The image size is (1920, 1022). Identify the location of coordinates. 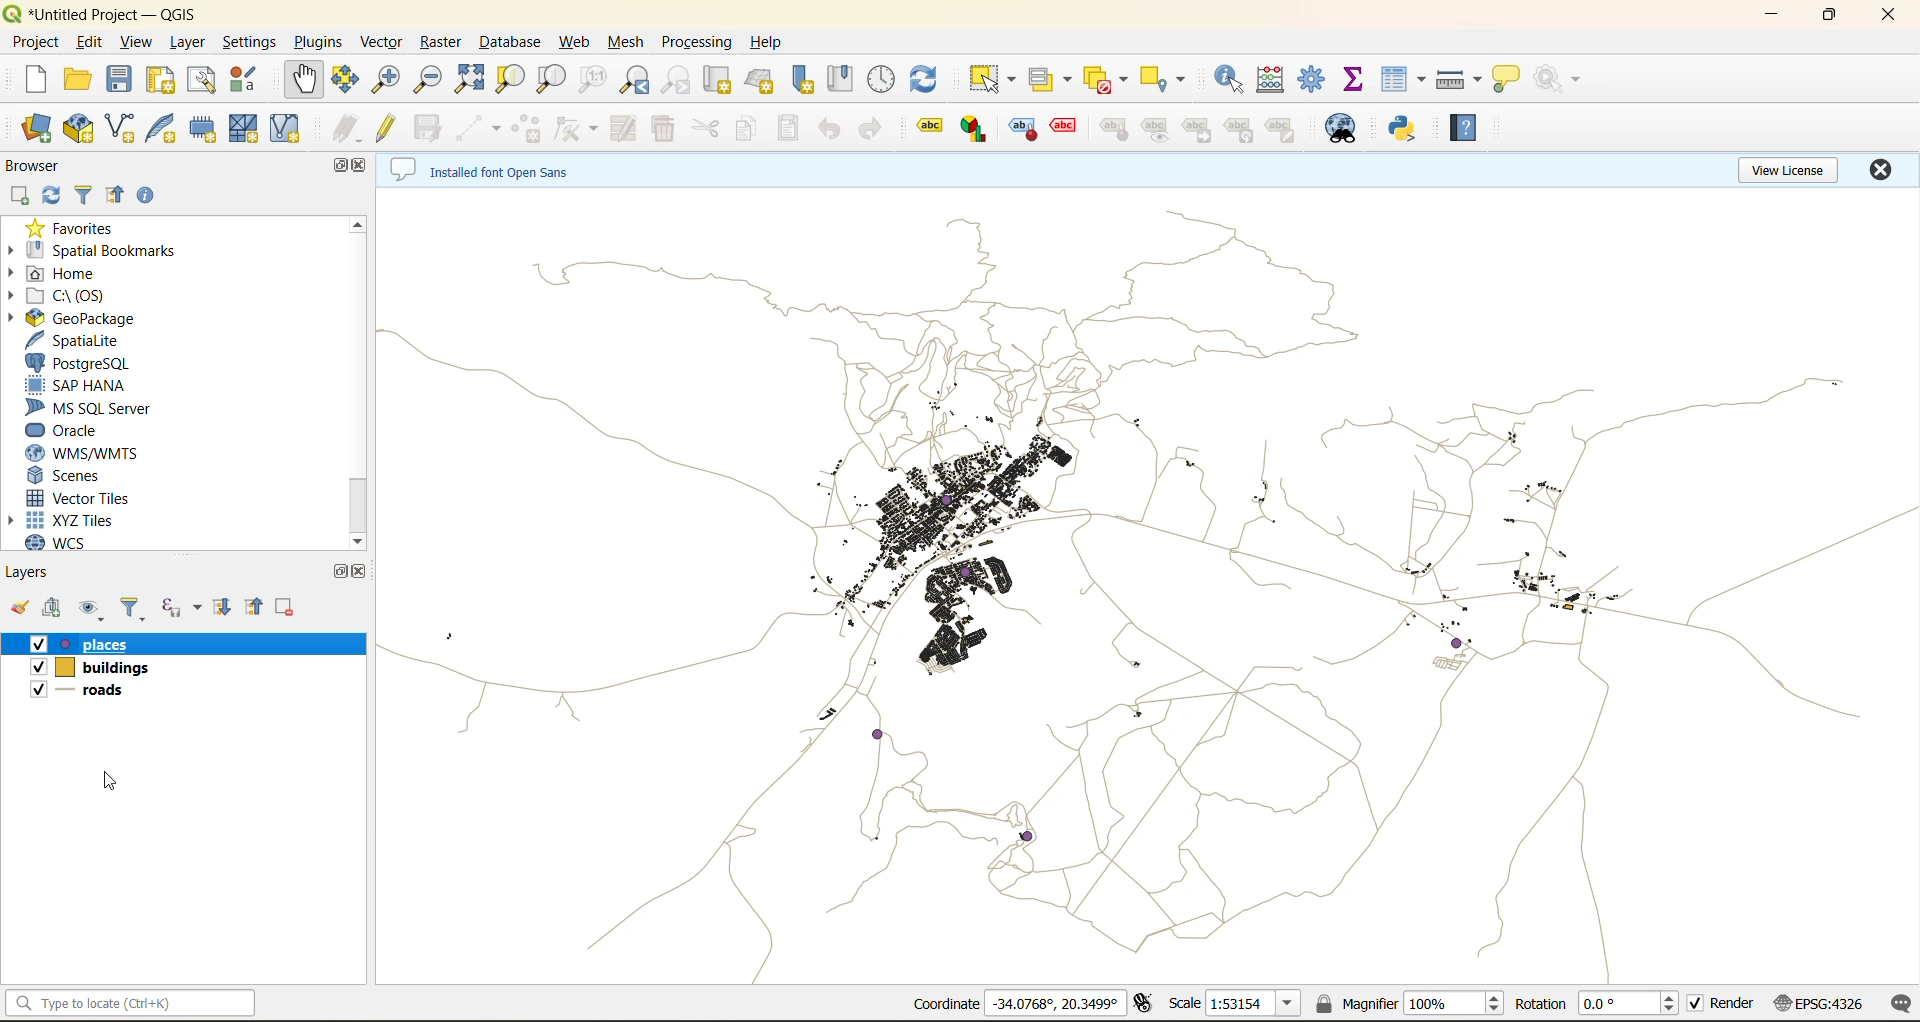
(1055, 1003).